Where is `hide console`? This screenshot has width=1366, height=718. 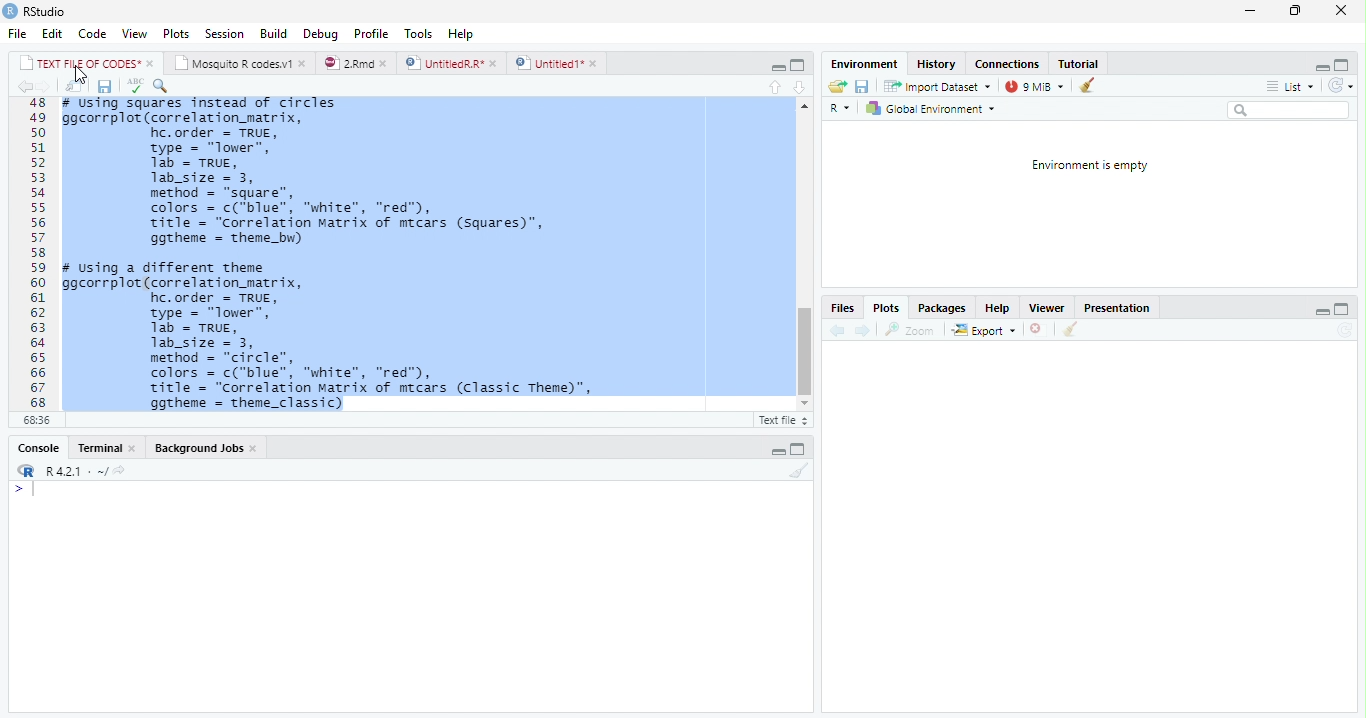
hide console is located at coordinates (798, 64).